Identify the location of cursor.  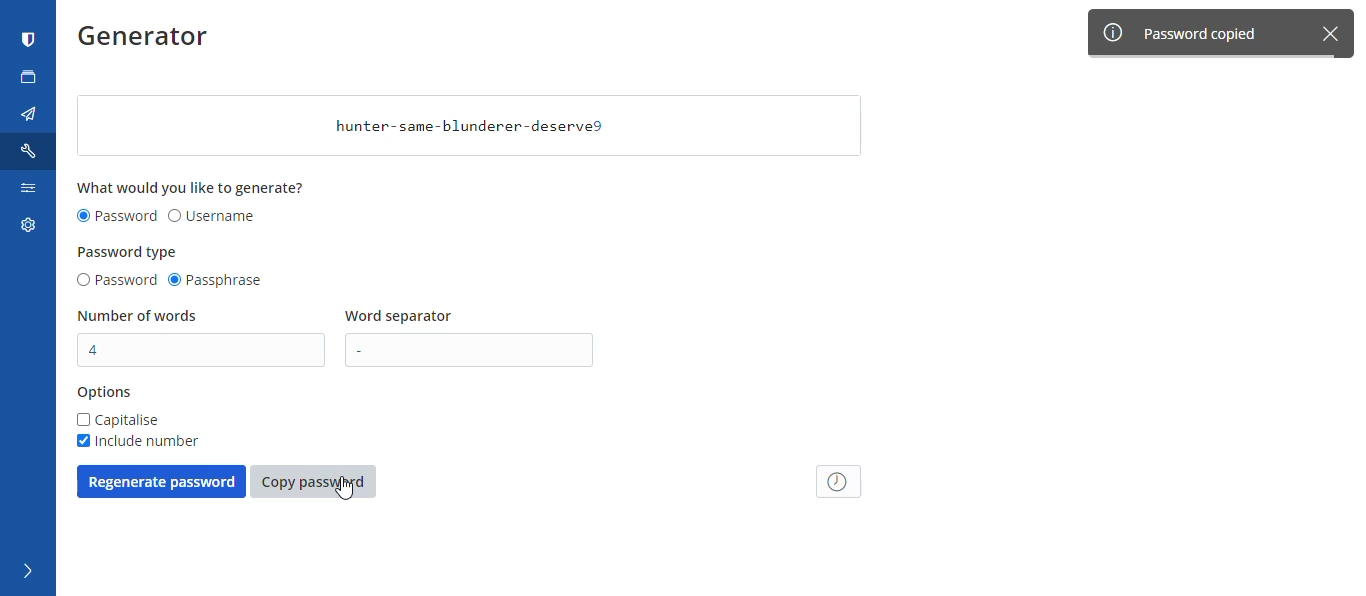
(353, 494).